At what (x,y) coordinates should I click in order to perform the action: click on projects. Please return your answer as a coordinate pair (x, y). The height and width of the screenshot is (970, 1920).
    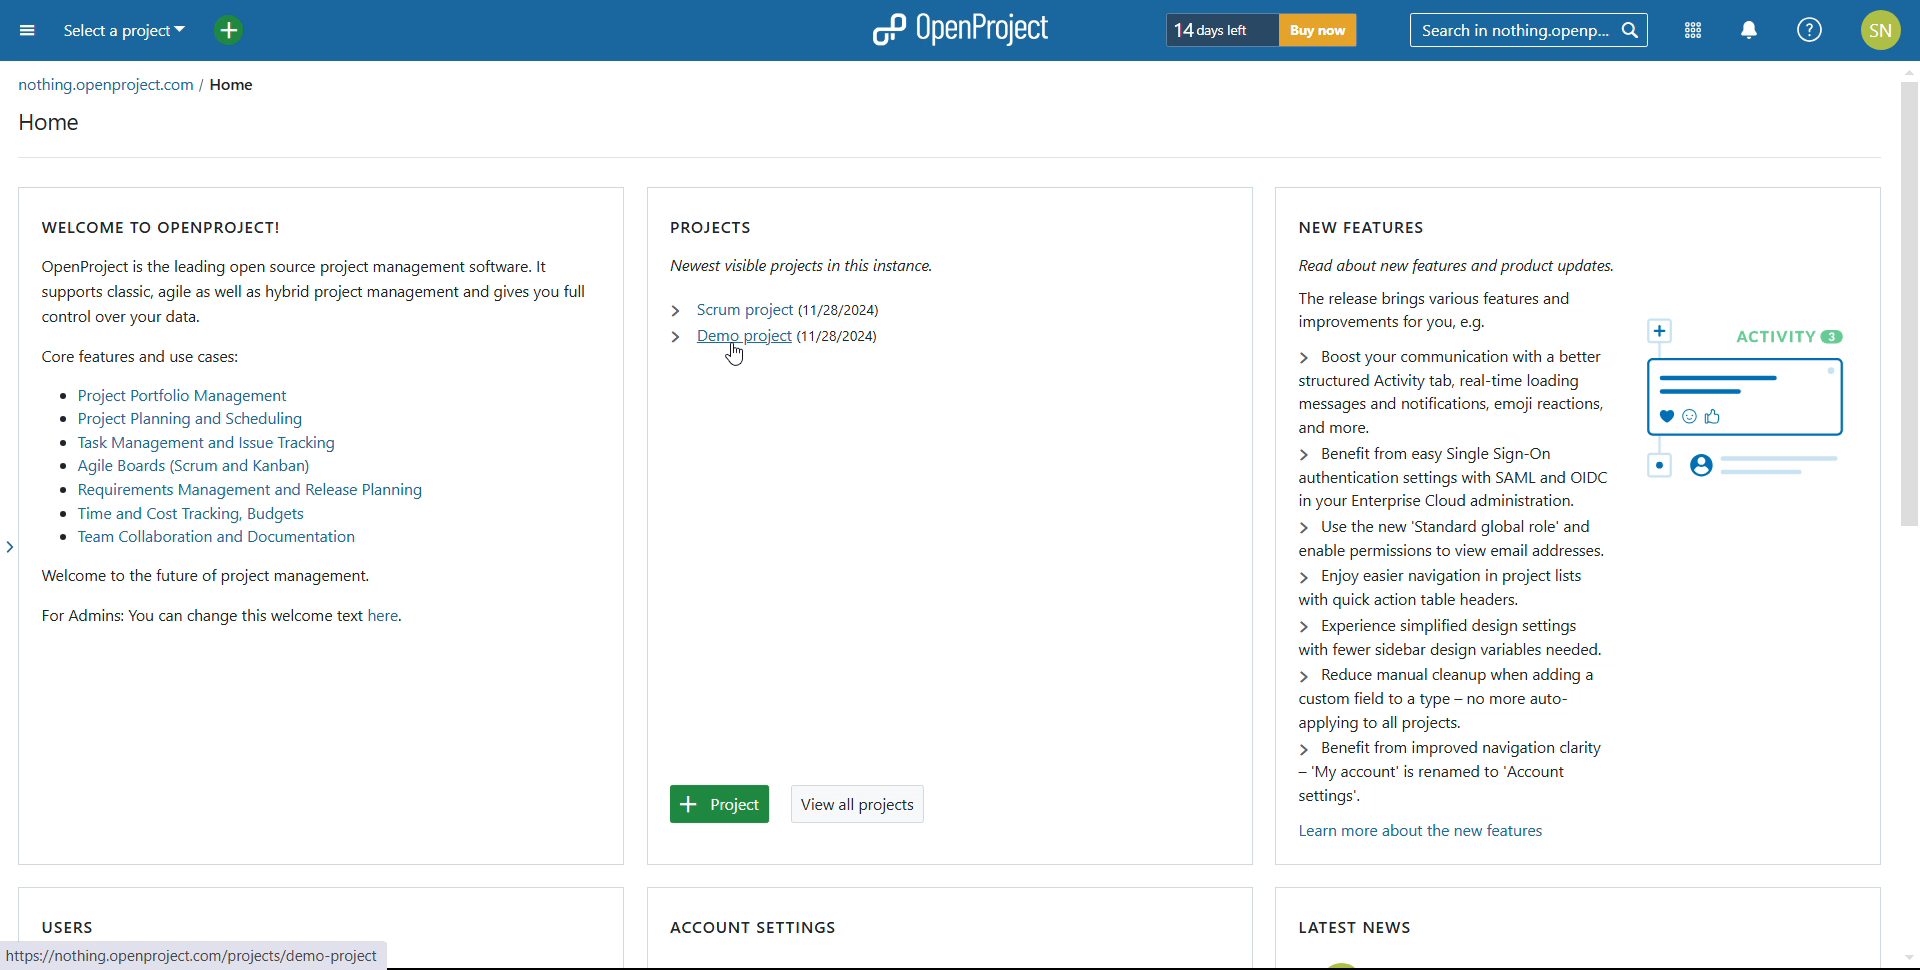
    Looking at the image, I should click on (800, 247).